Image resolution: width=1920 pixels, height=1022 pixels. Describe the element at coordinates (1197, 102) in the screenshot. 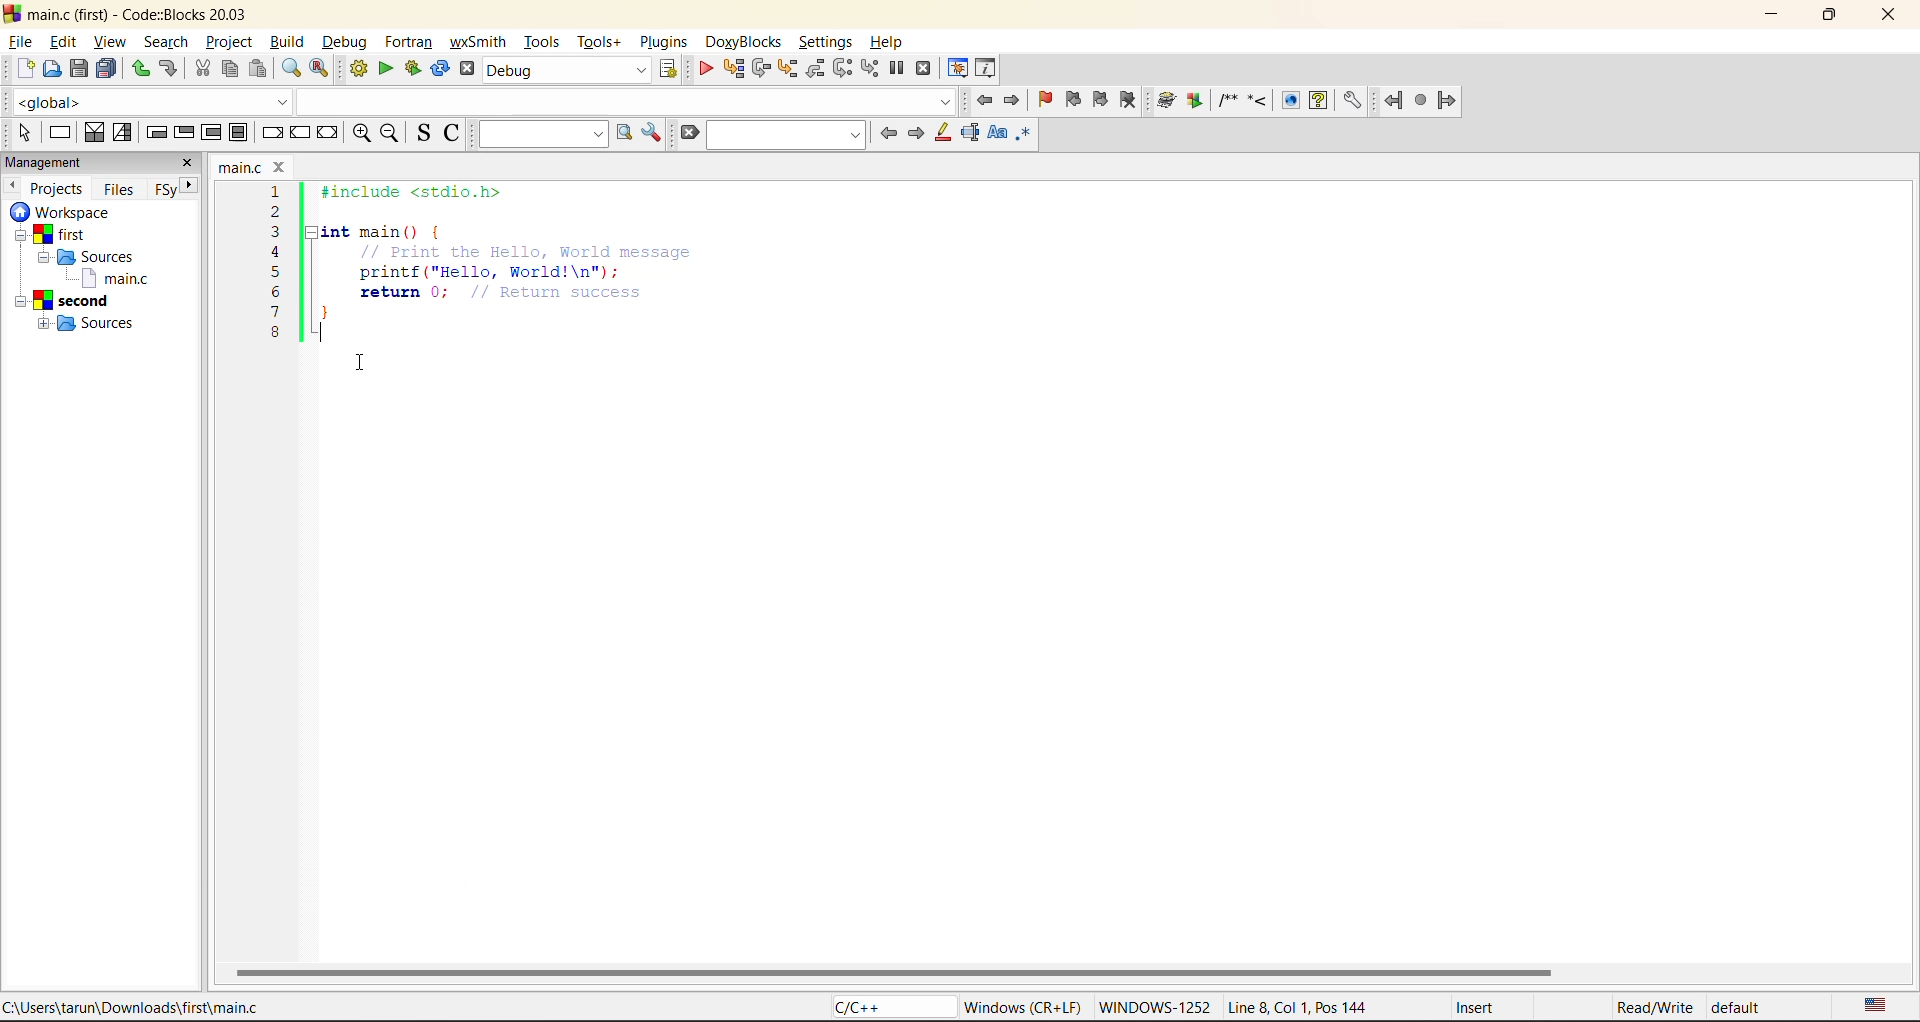

I see `Extract` at that location.